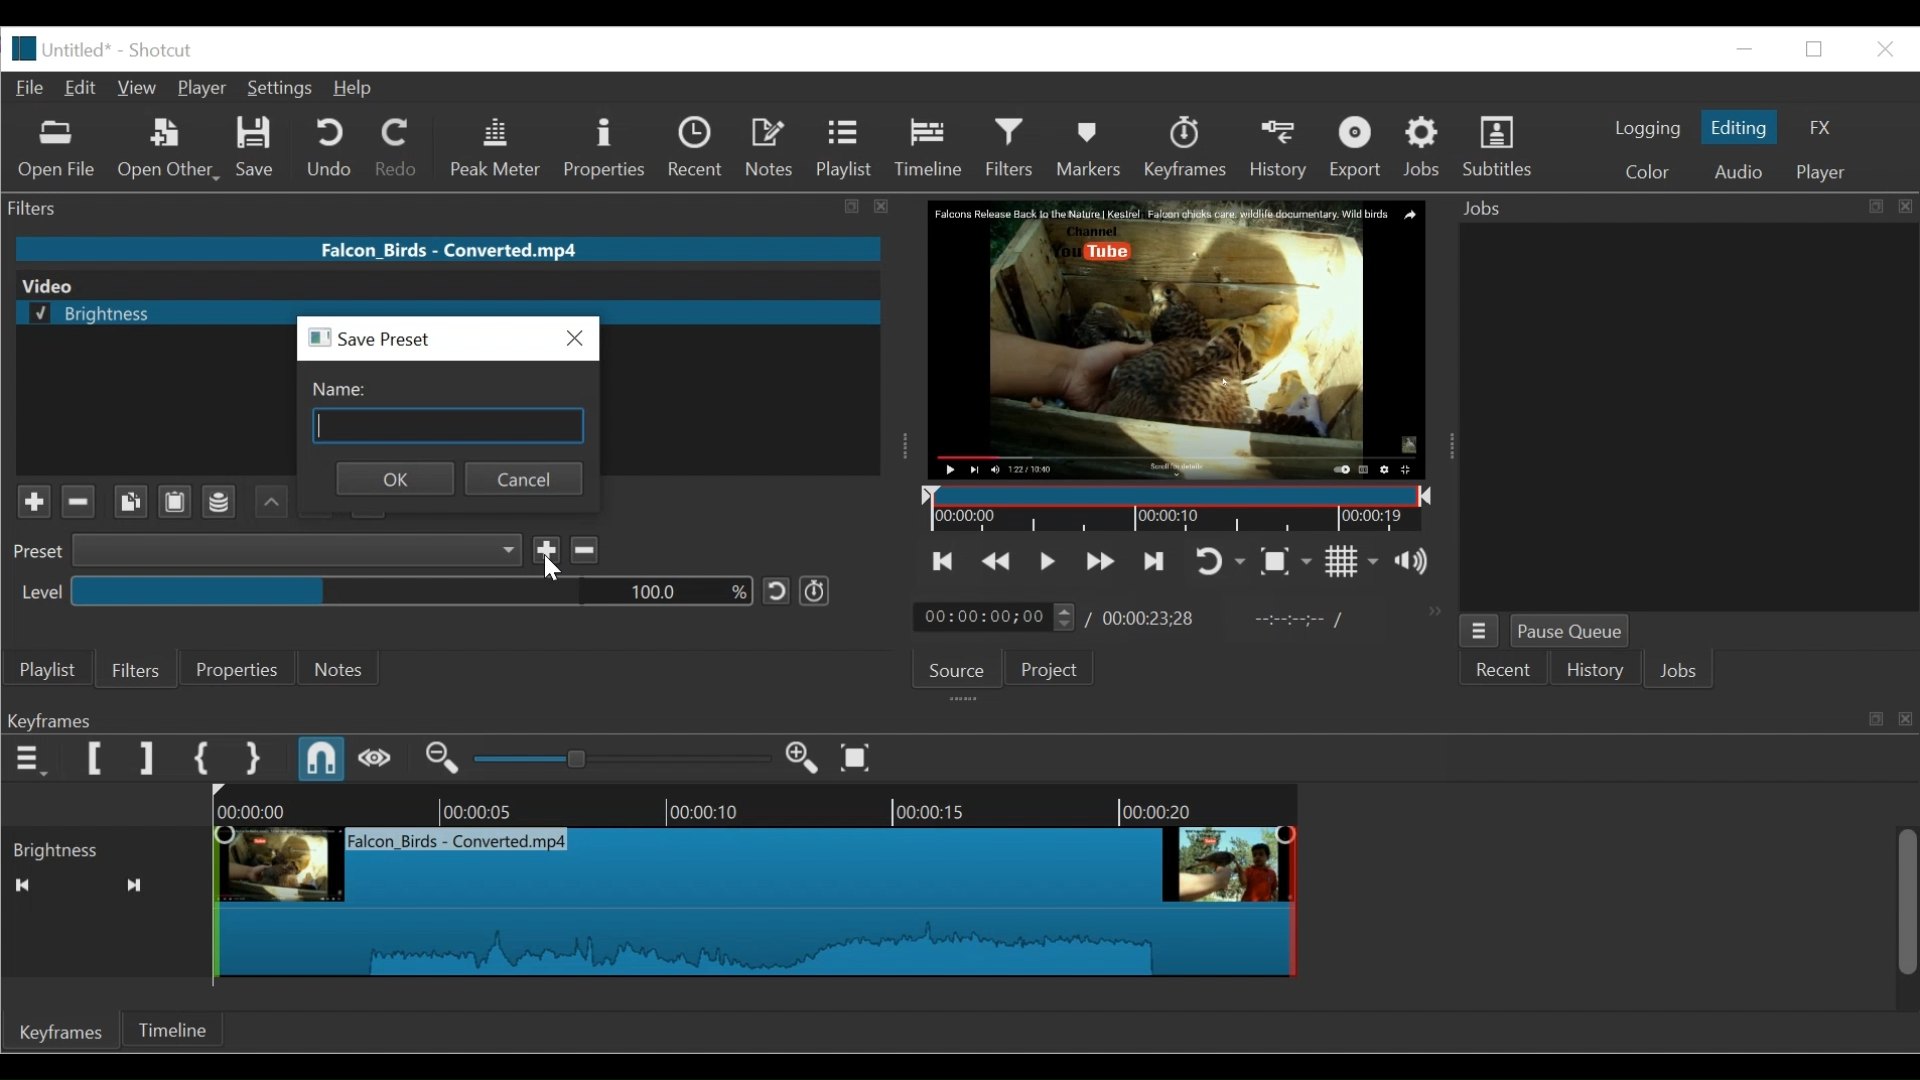 The image size is (1920, 1080). I want to click on Restore, so click(1747, 46).